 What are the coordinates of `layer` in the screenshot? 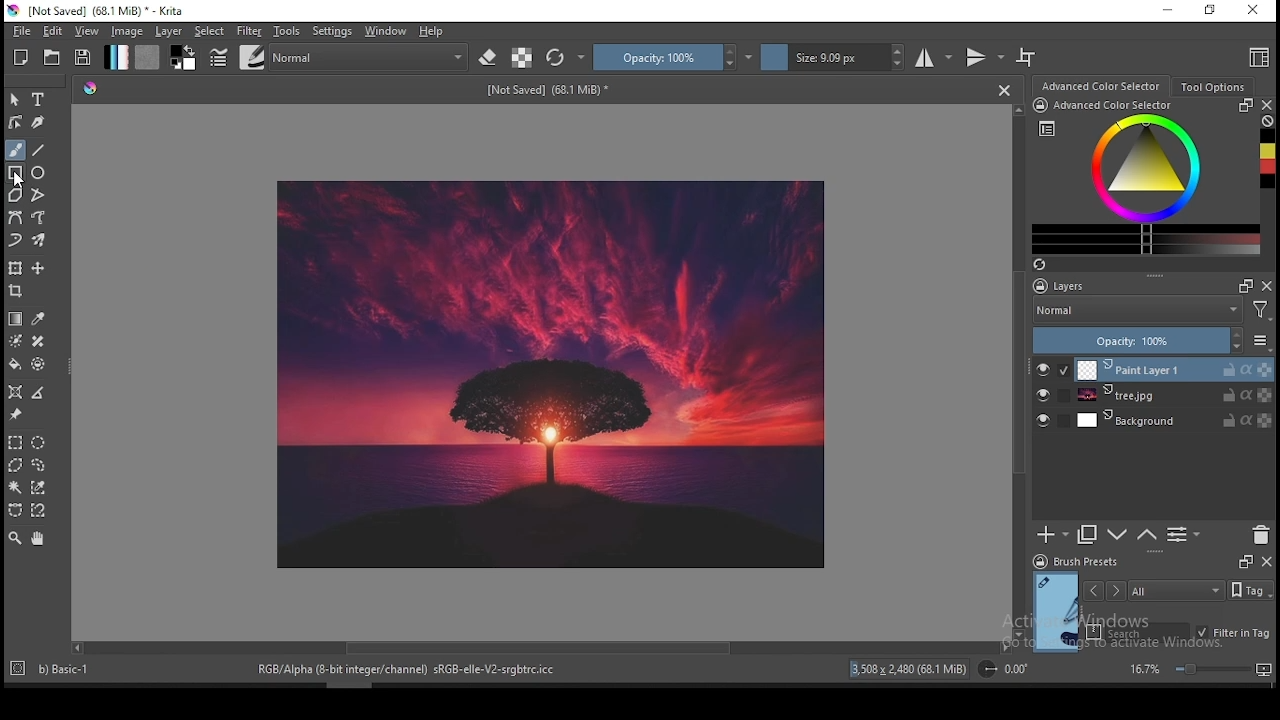 It's located at (169, 32).